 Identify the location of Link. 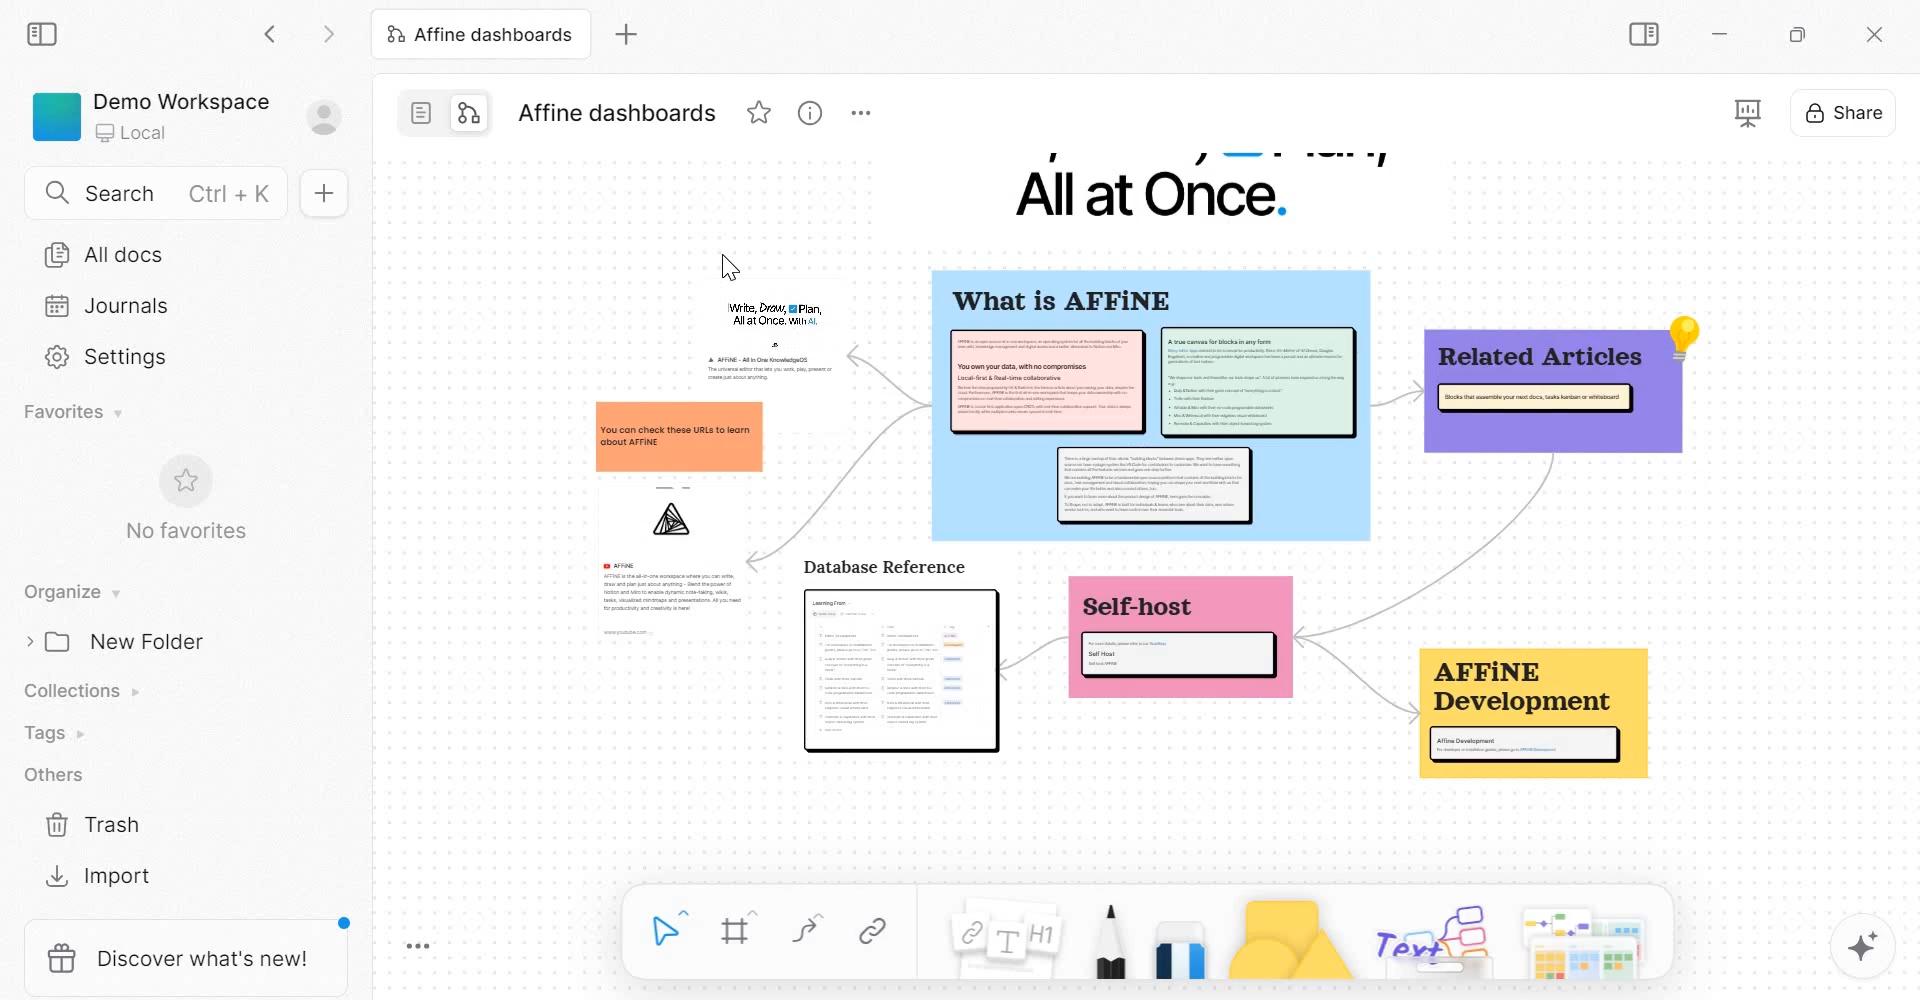
(872, 931).